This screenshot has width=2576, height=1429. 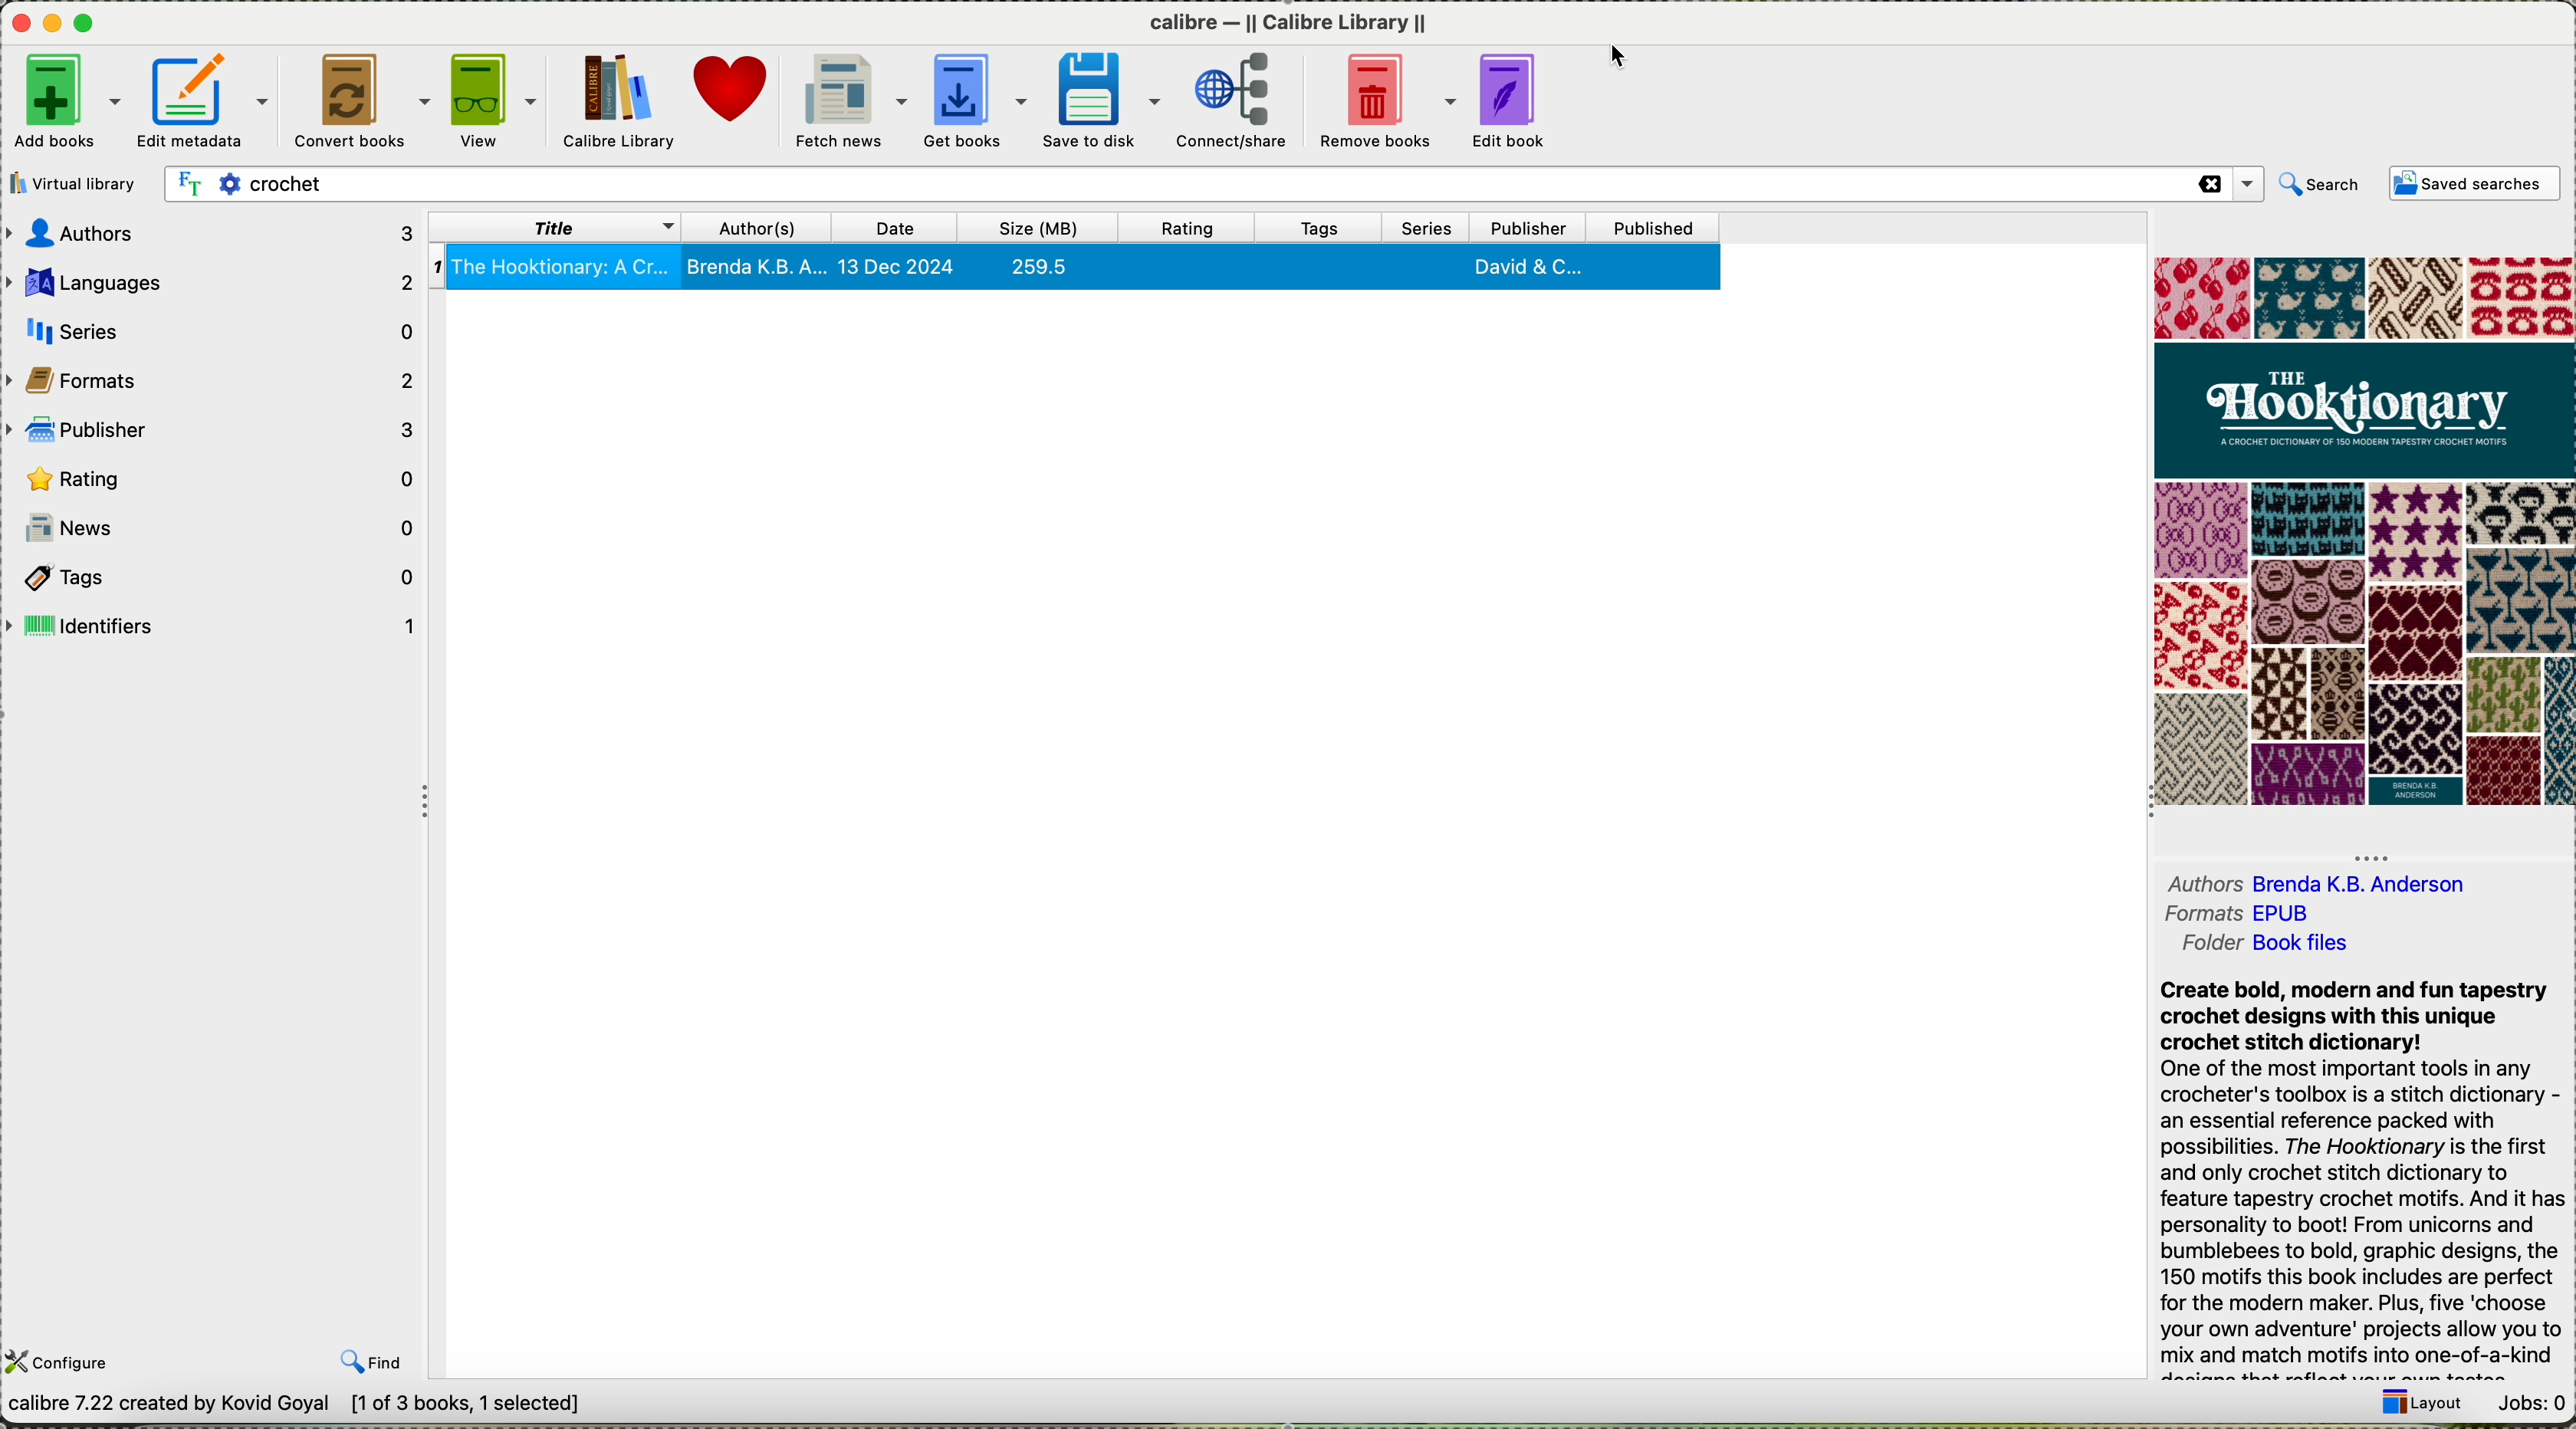 I want to click on news, so click(x=214, y=527).